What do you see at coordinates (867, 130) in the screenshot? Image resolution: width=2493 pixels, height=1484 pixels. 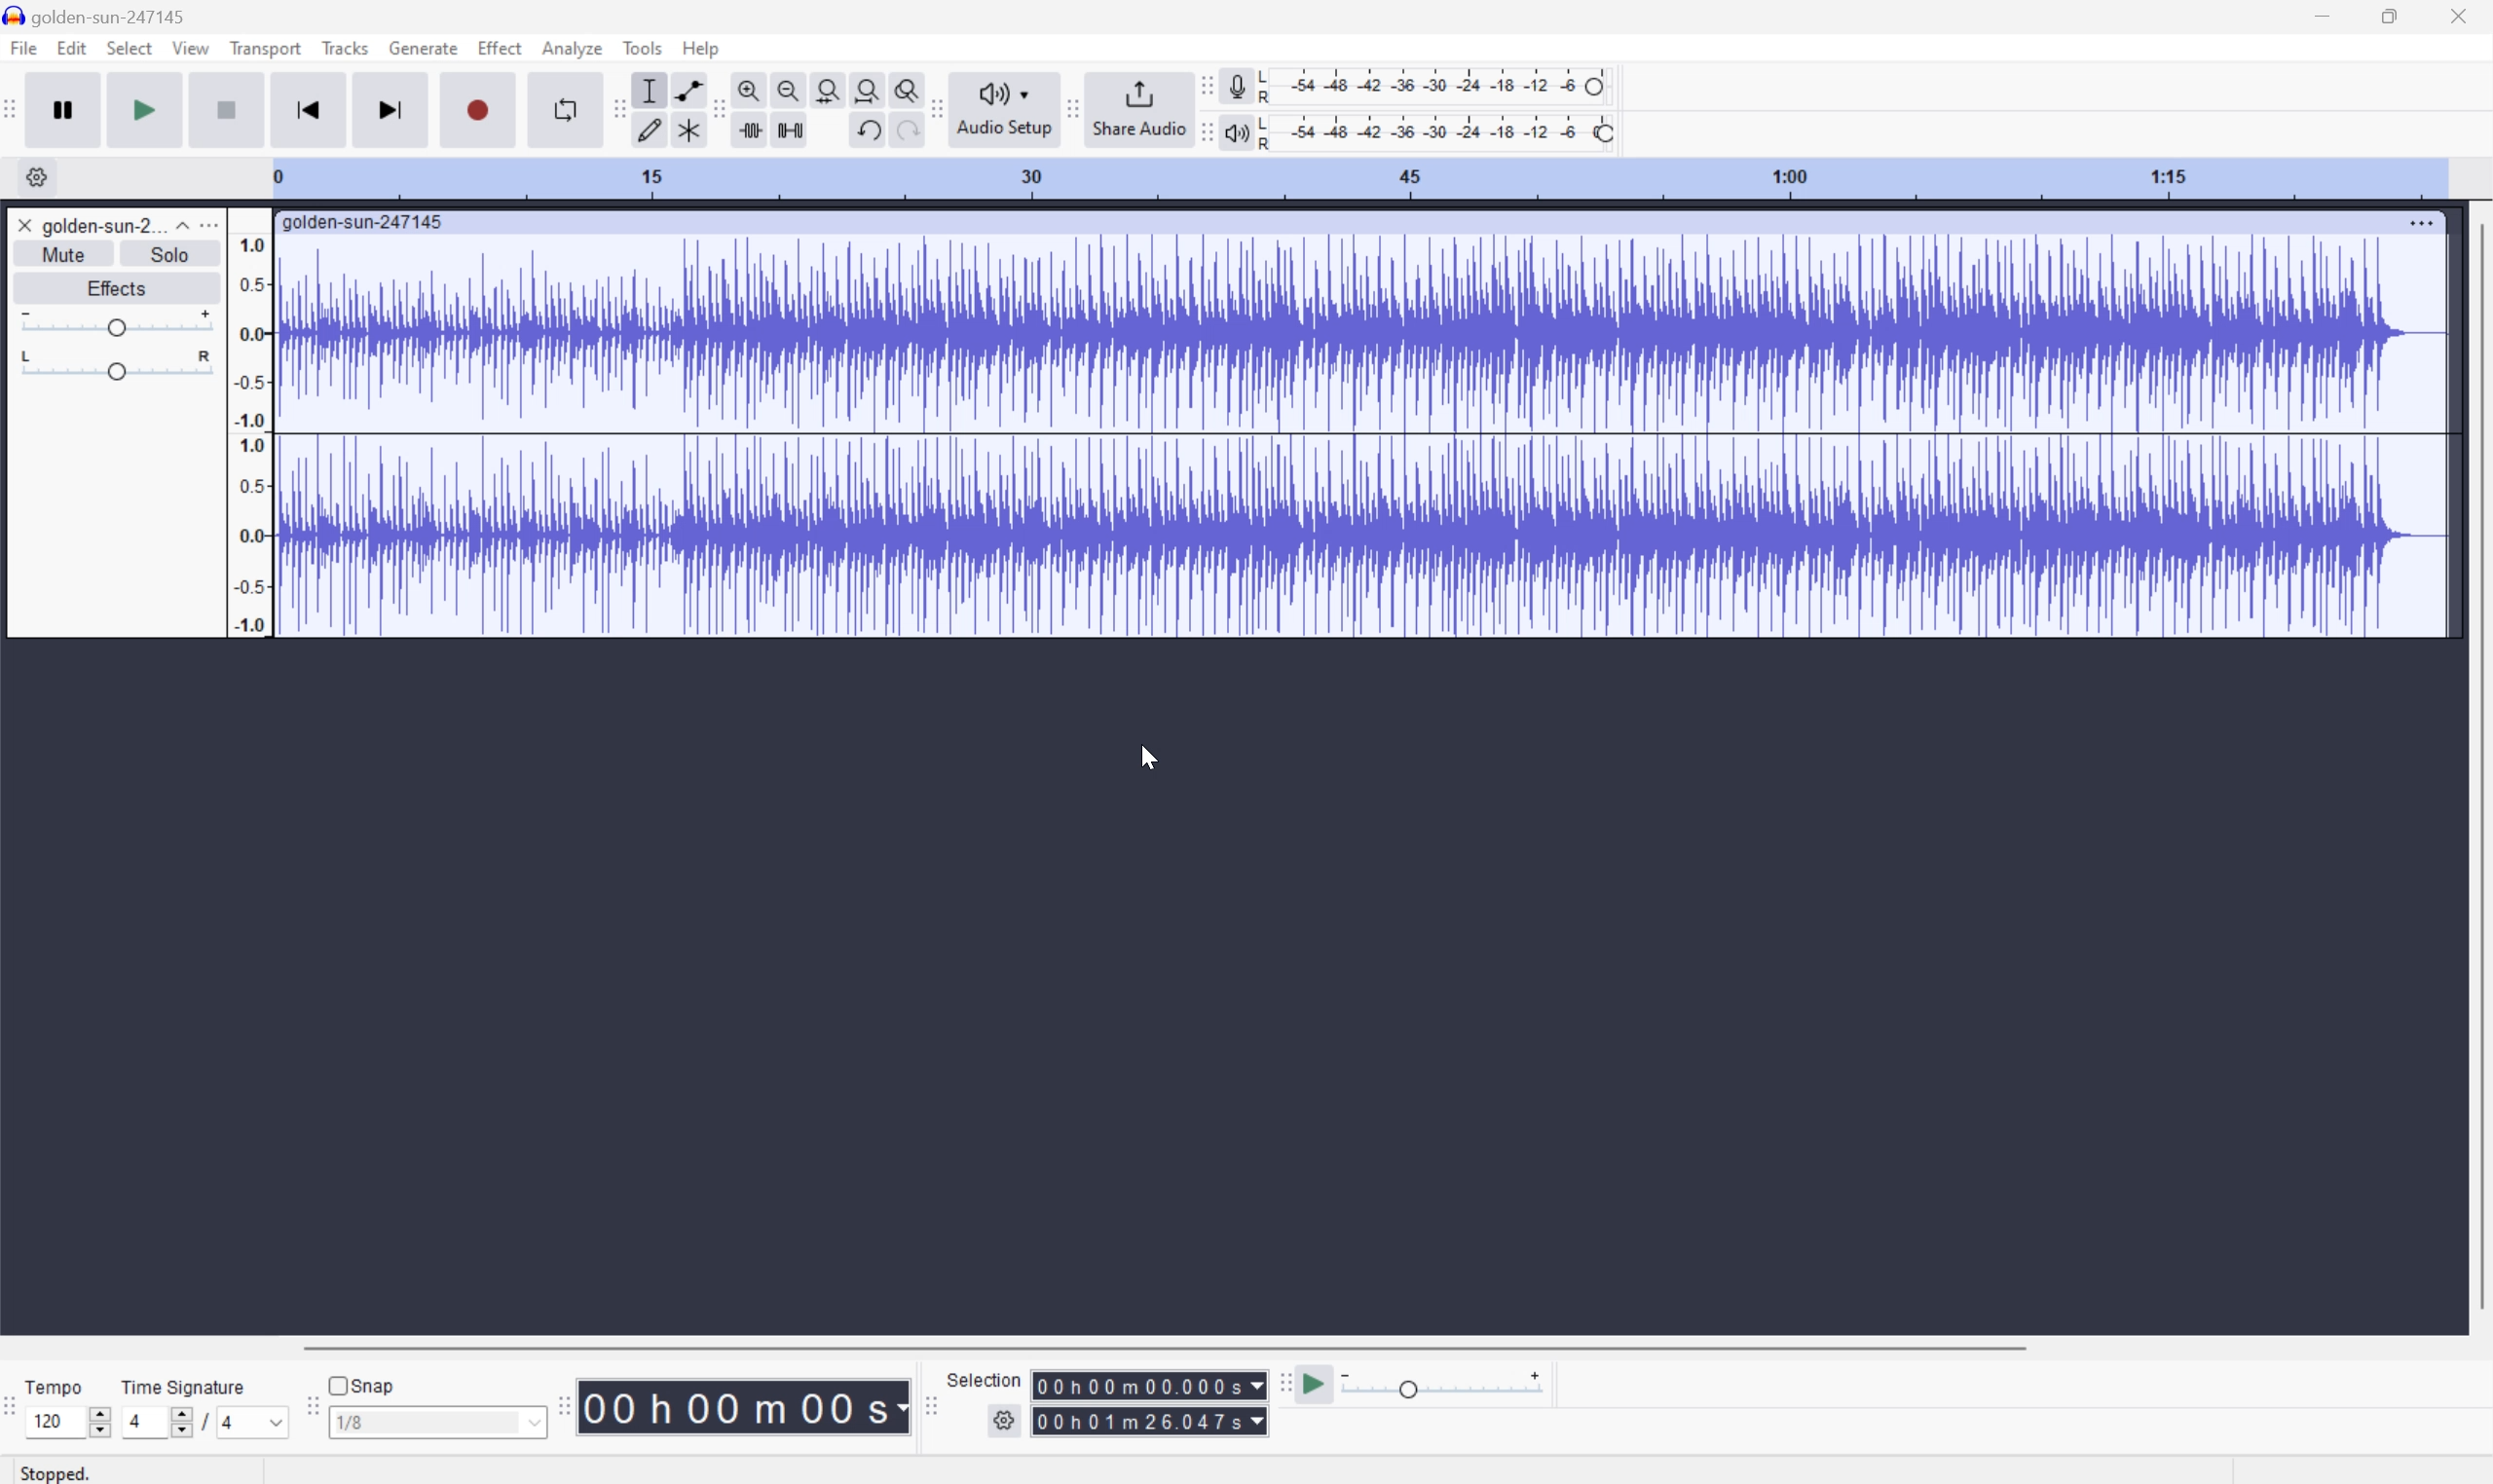 I see `Undo` at bounding box center [867, 130].